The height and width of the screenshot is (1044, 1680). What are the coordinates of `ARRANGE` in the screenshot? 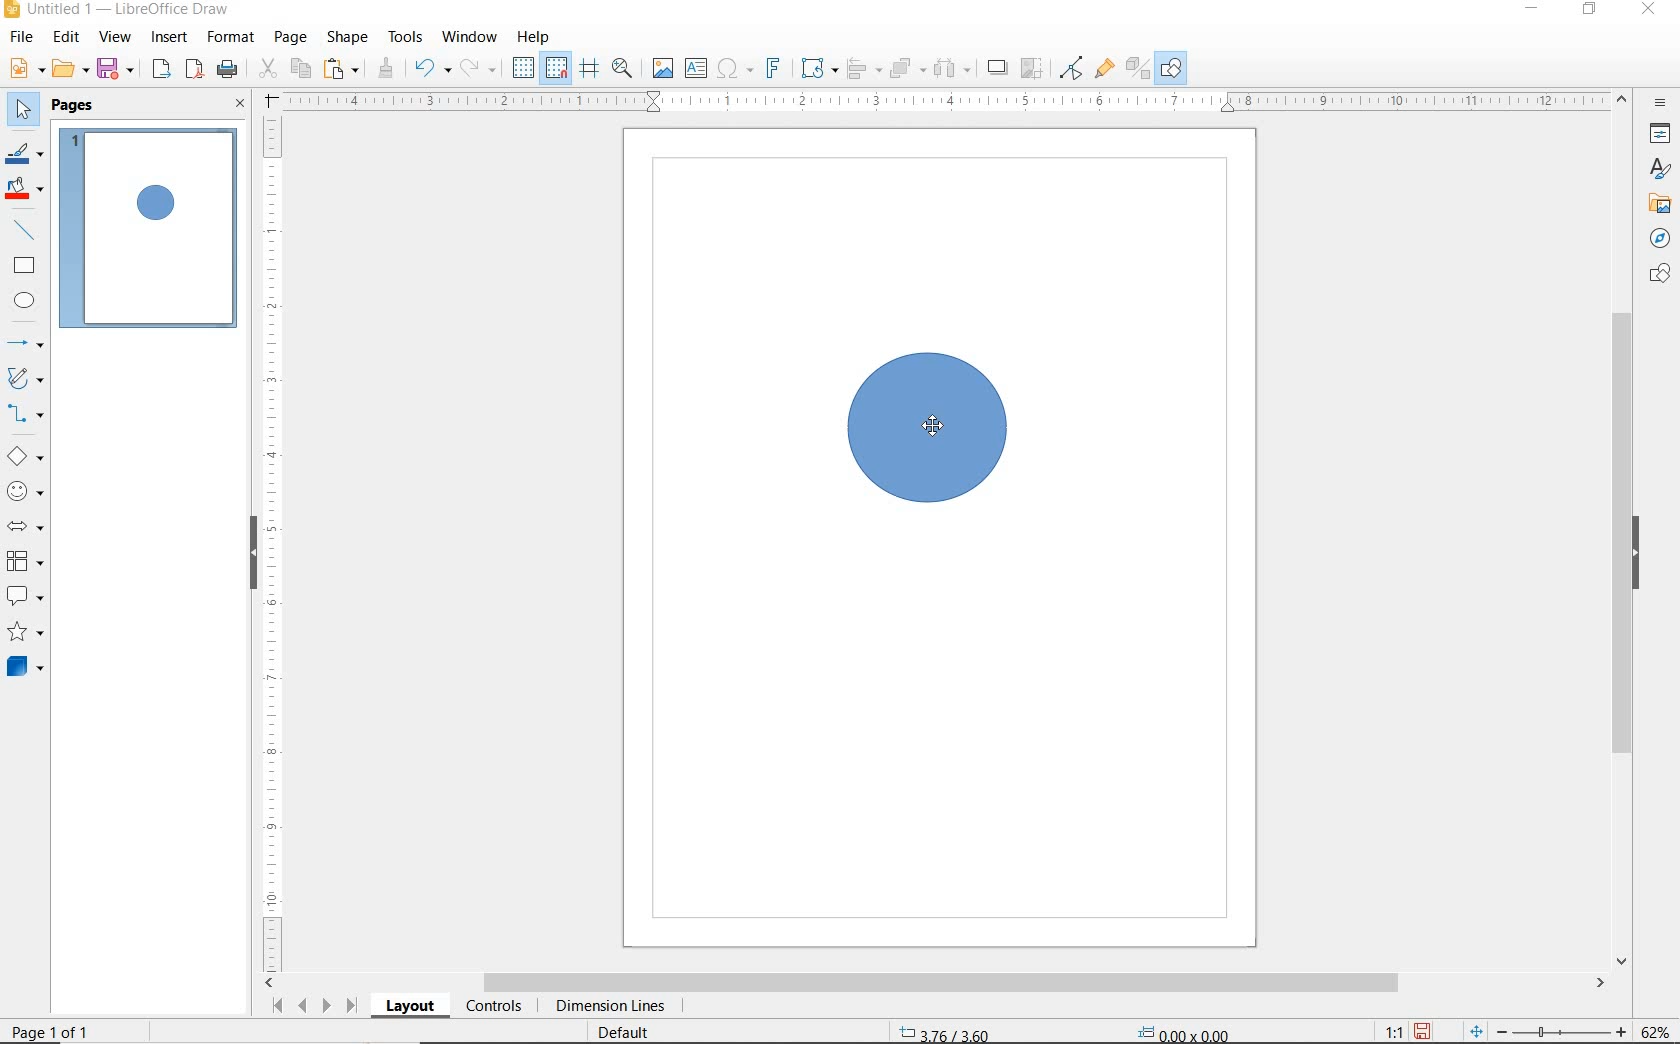 It's located at (907, 67).